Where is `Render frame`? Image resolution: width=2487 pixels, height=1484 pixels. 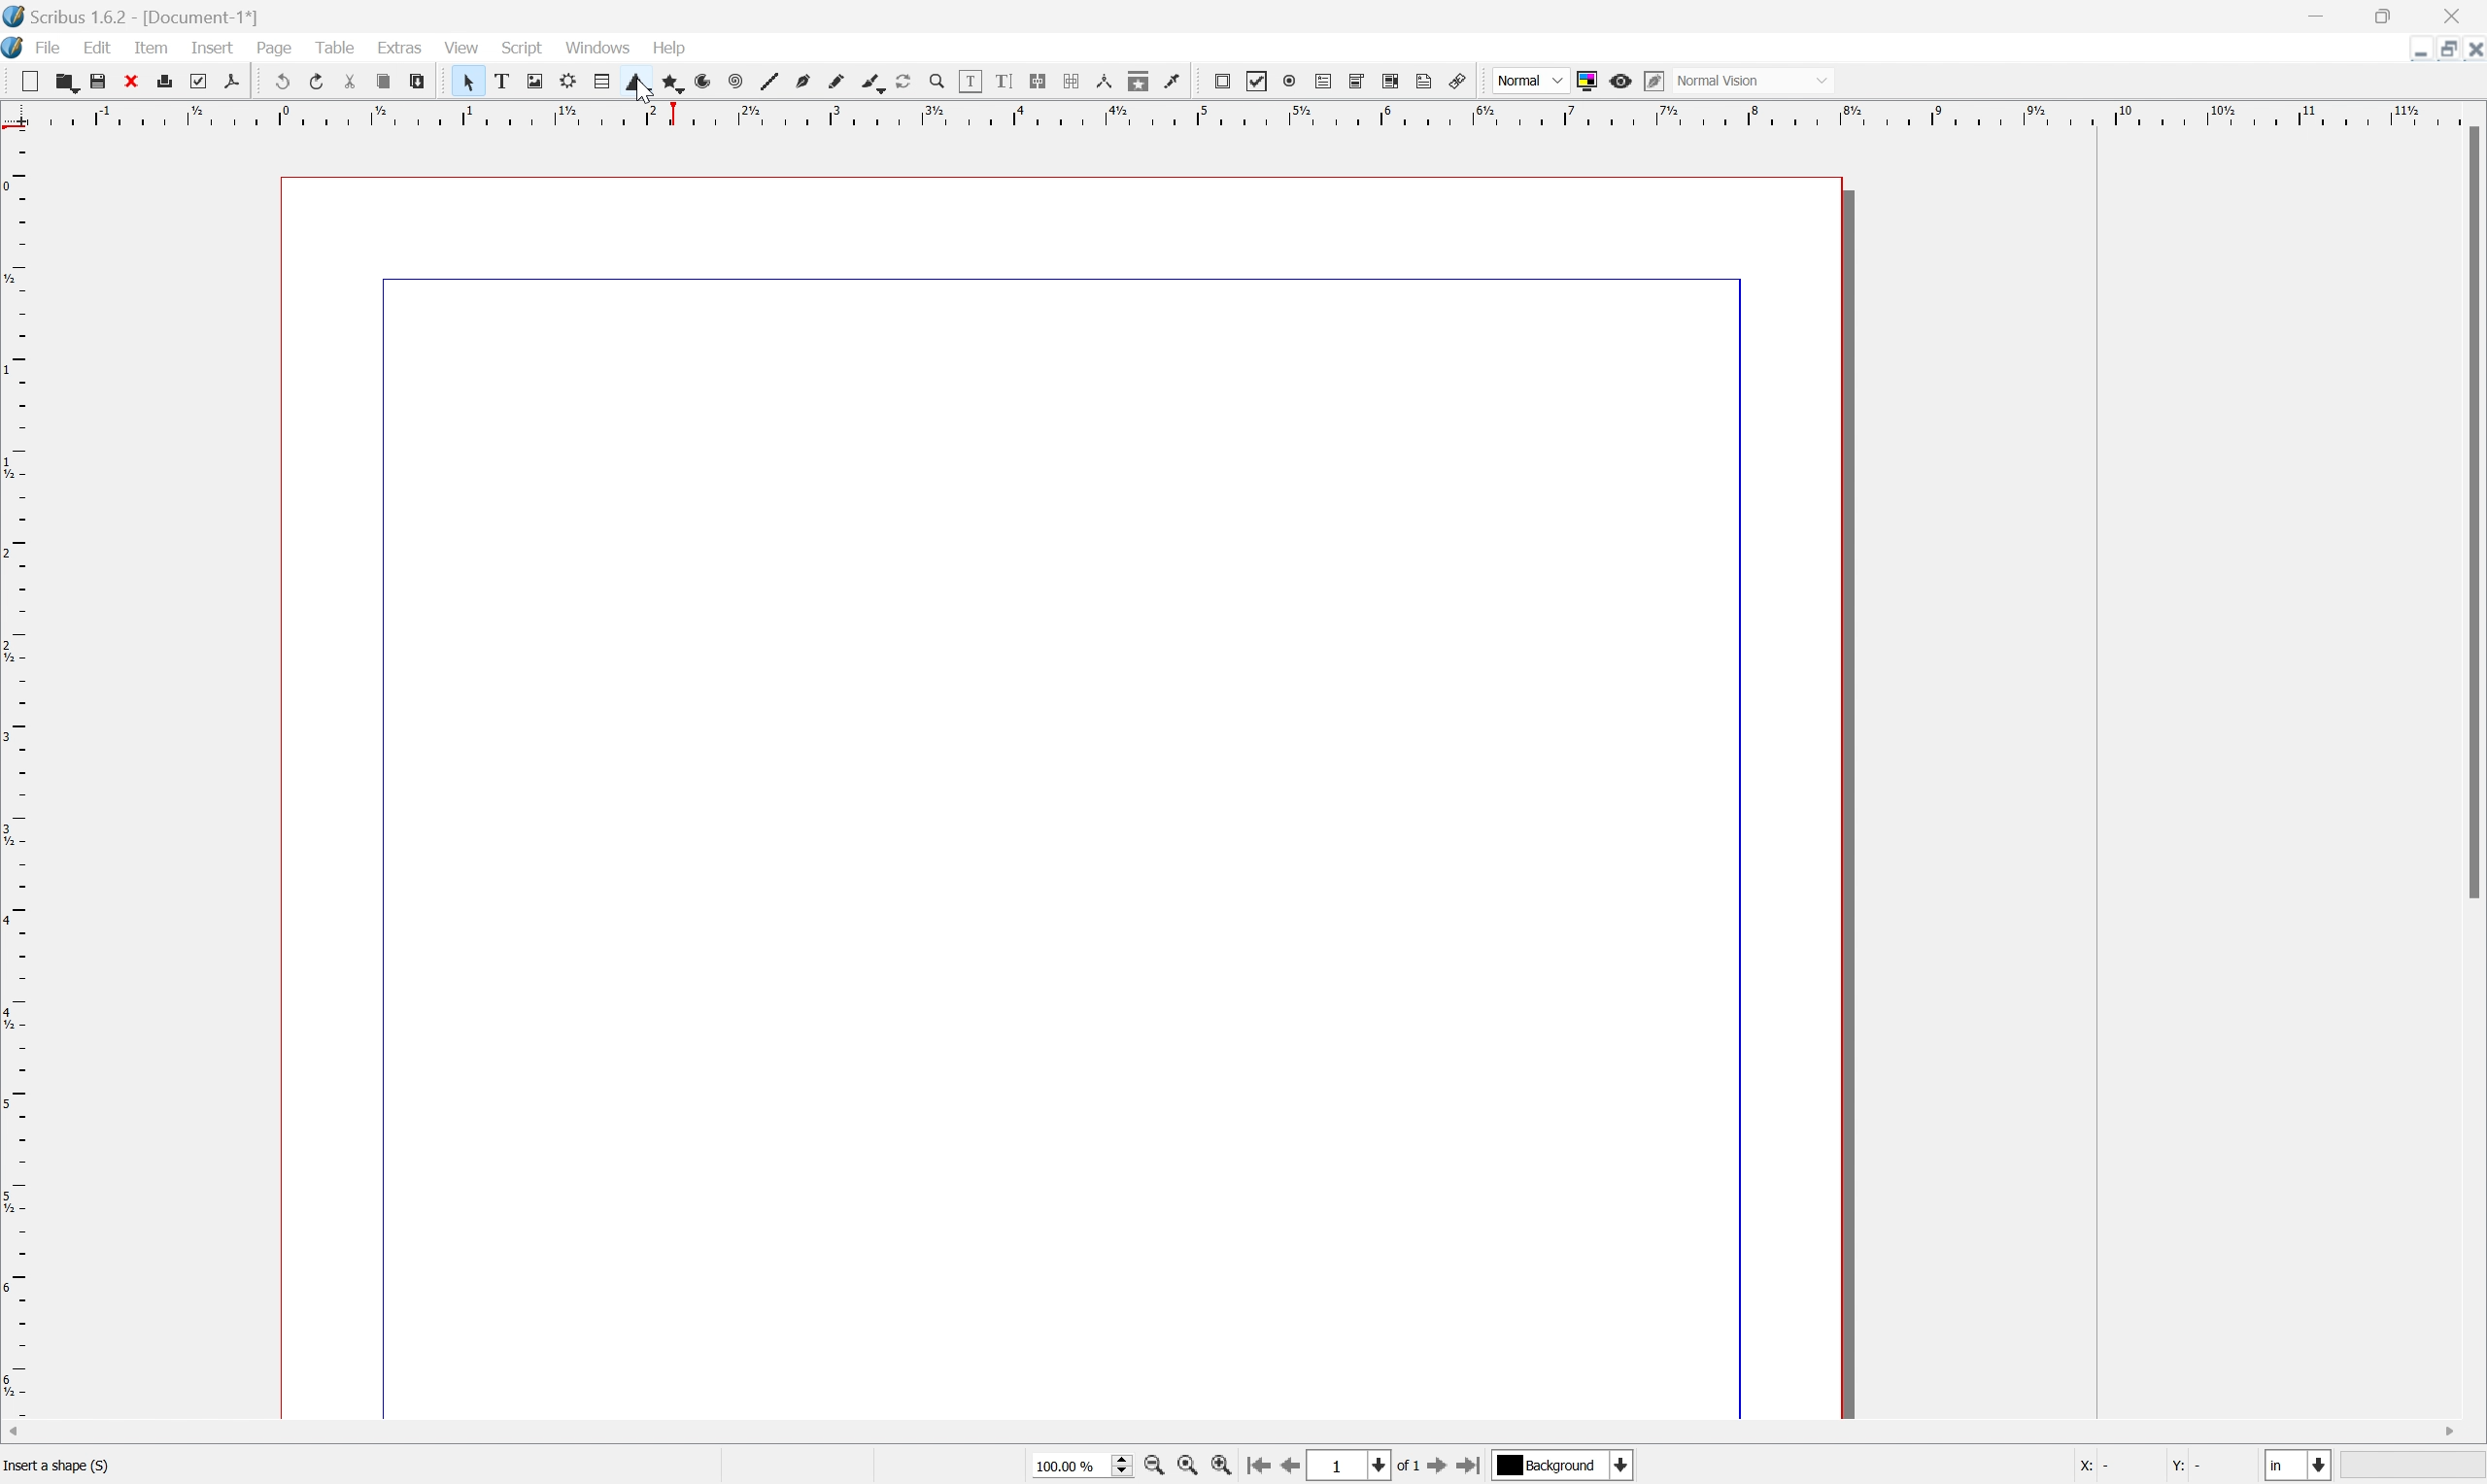 Render frame is located at coordinates (568, 83).